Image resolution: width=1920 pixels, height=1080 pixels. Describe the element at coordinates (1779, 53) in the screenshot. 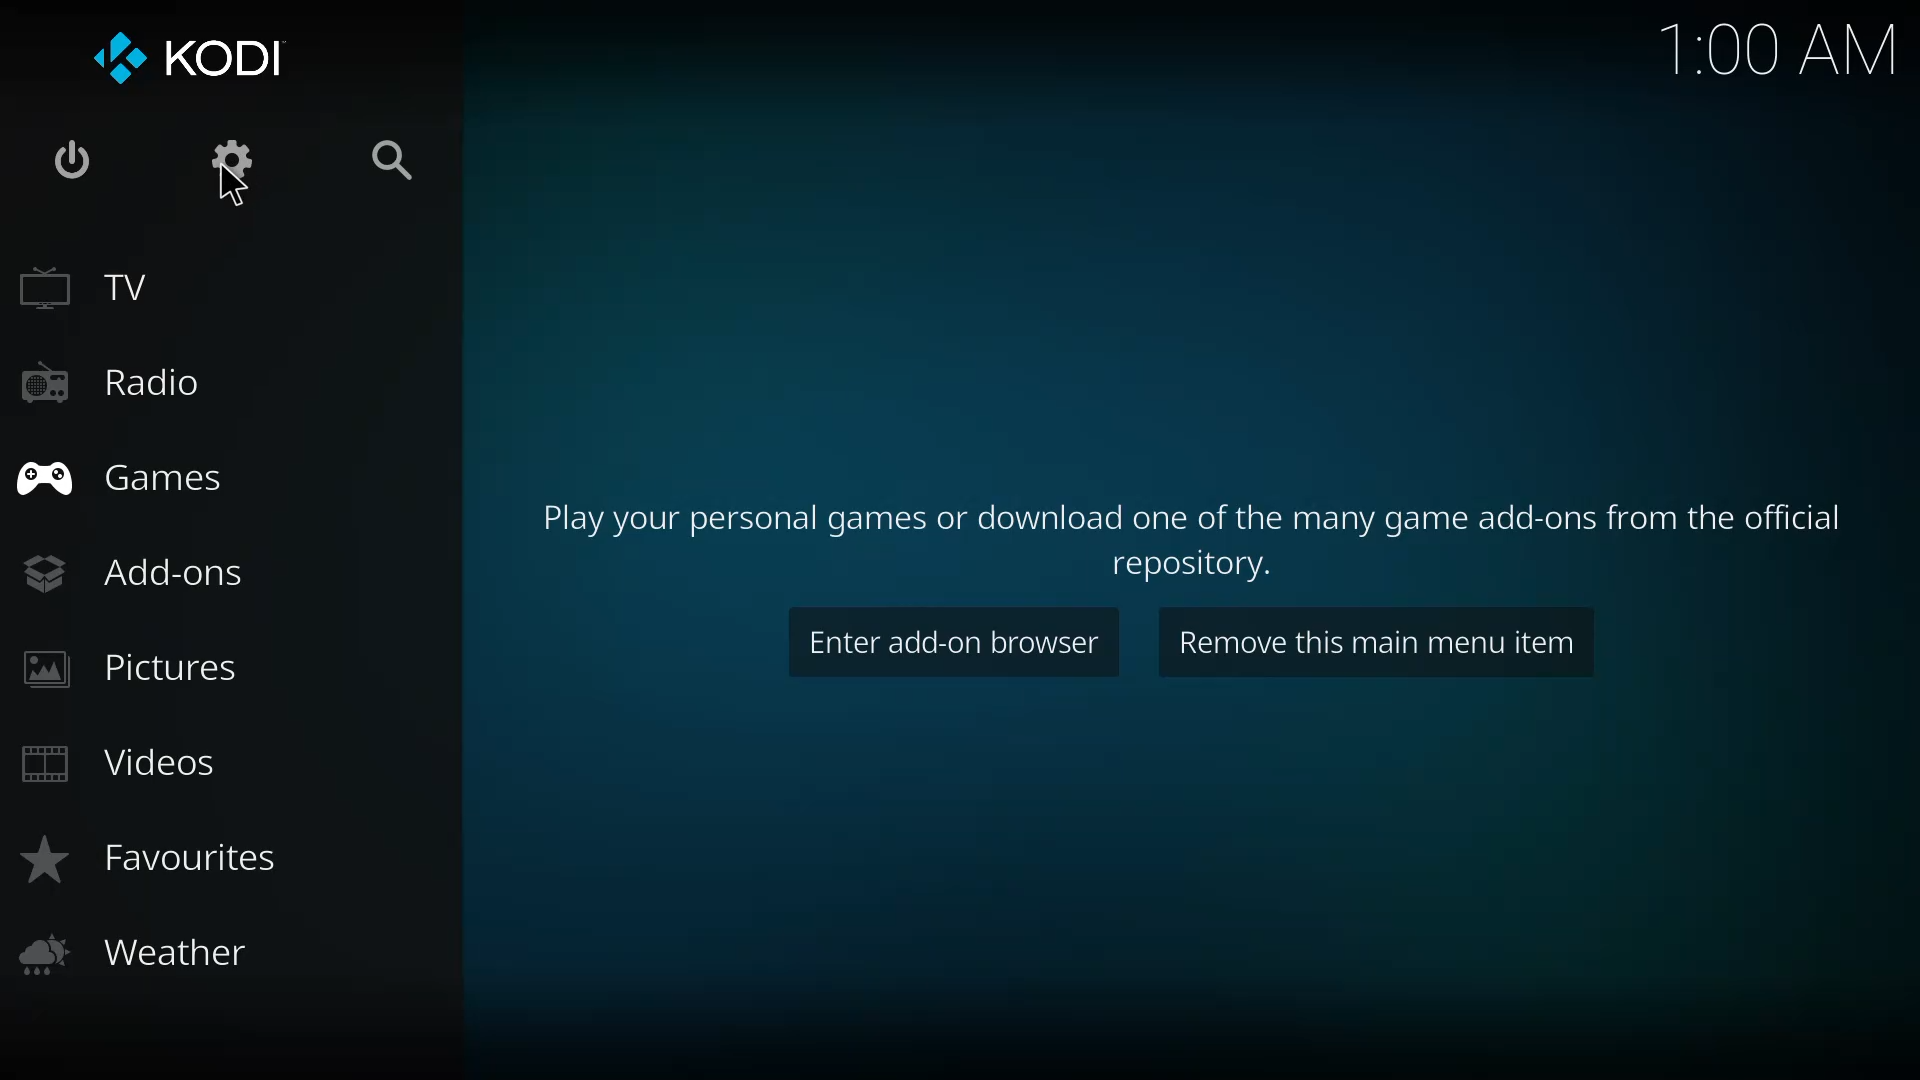

I see `time` at that location.